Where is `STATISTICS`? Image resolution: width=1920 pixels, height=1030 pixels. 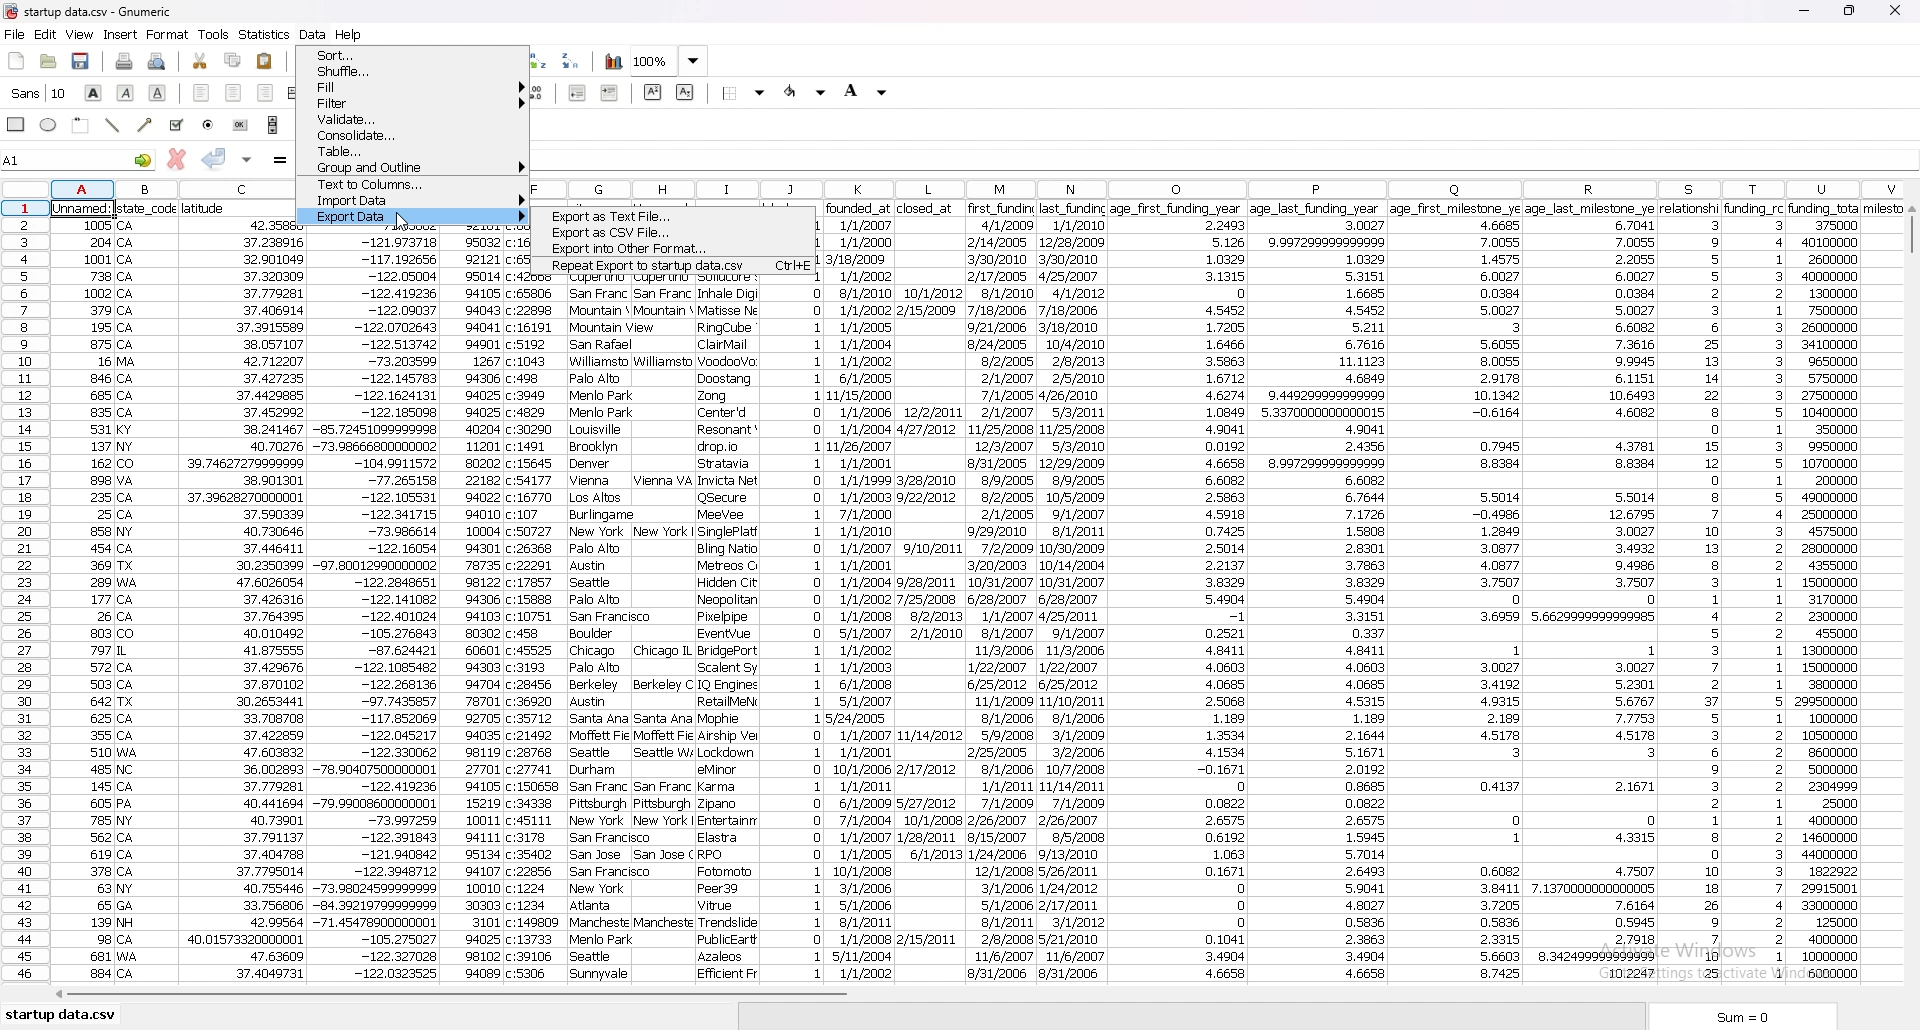
STATISTICS is located at coordinates (265, 34).